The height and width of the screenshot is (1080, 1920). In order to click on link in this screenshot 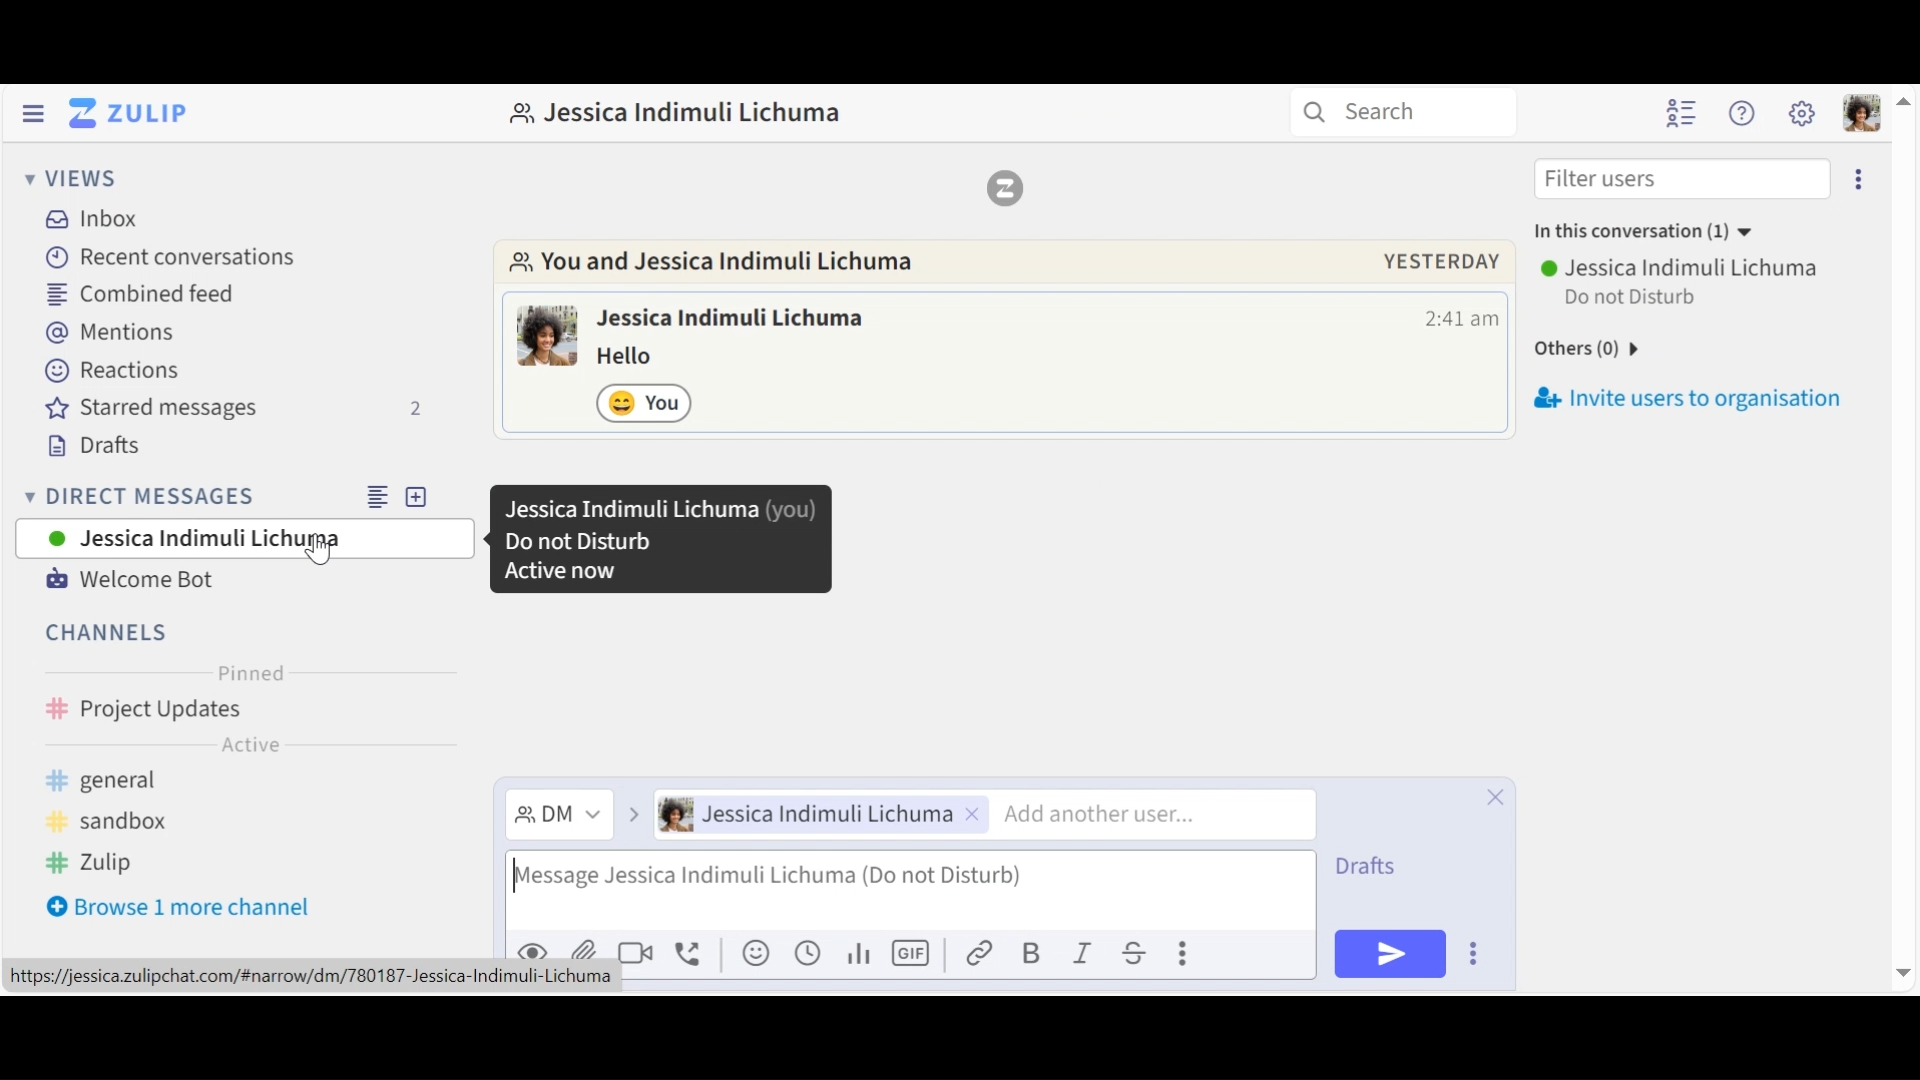, I will do `click(982, 953)`.